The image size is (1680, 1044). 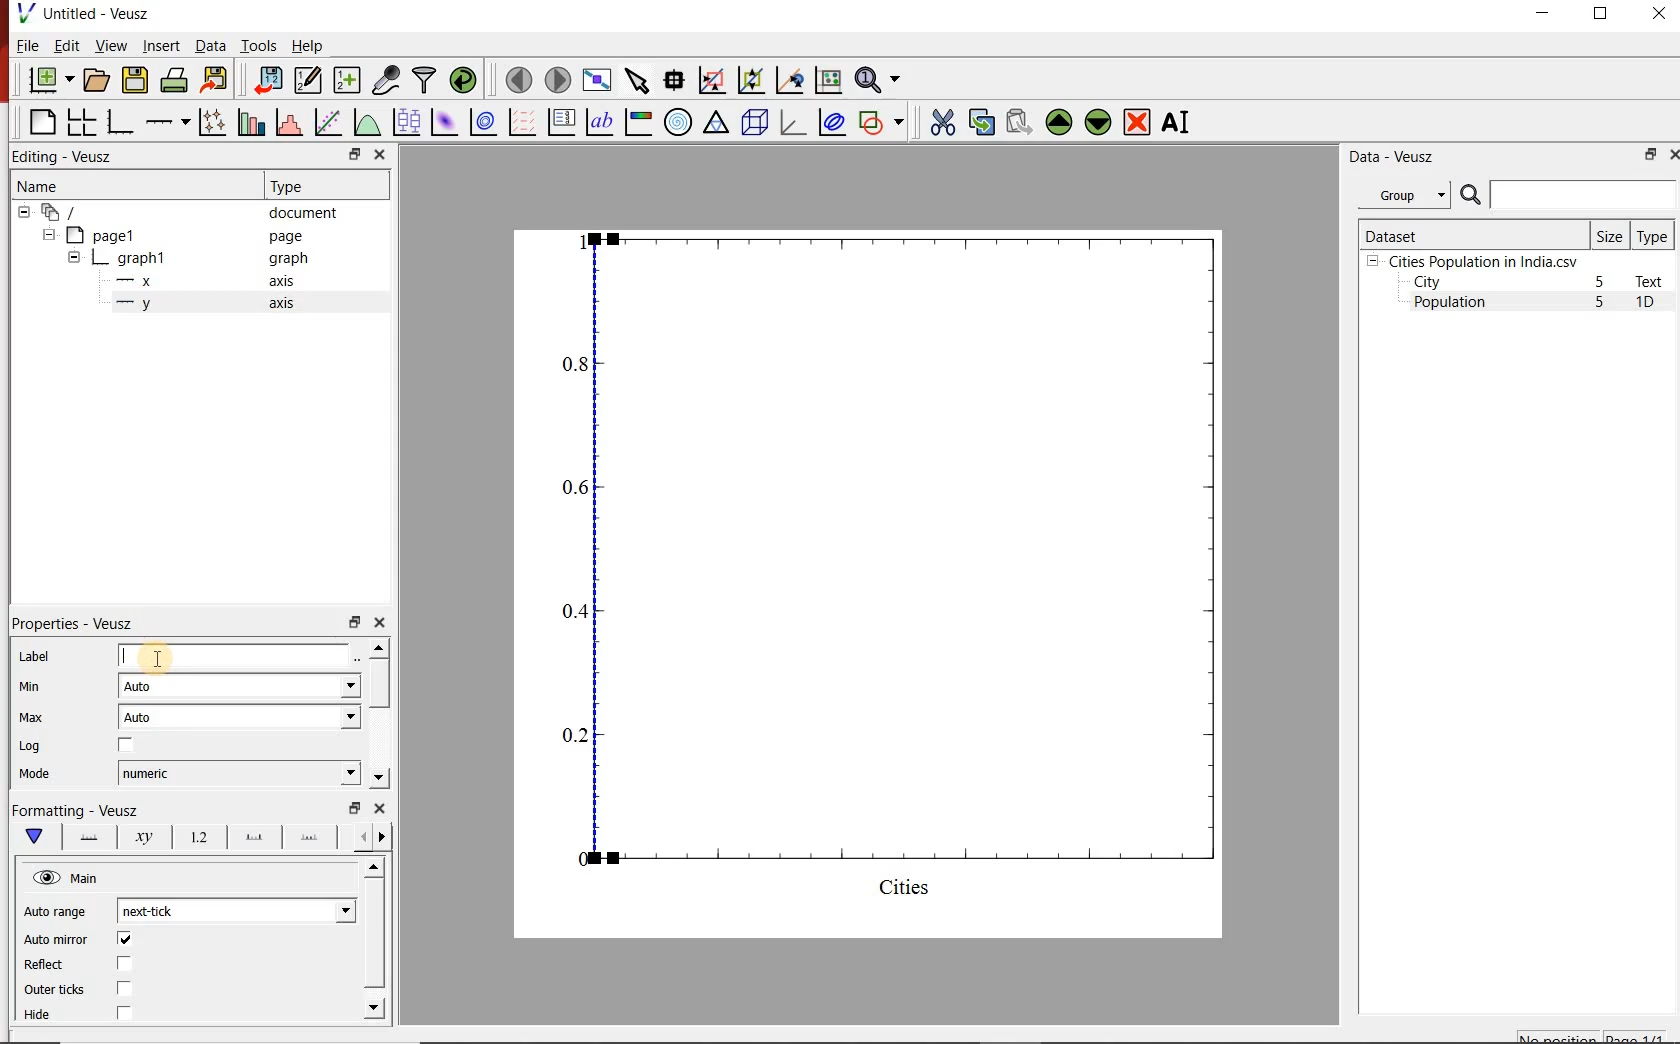 I want to click on close, so click(x=1672, y=154).